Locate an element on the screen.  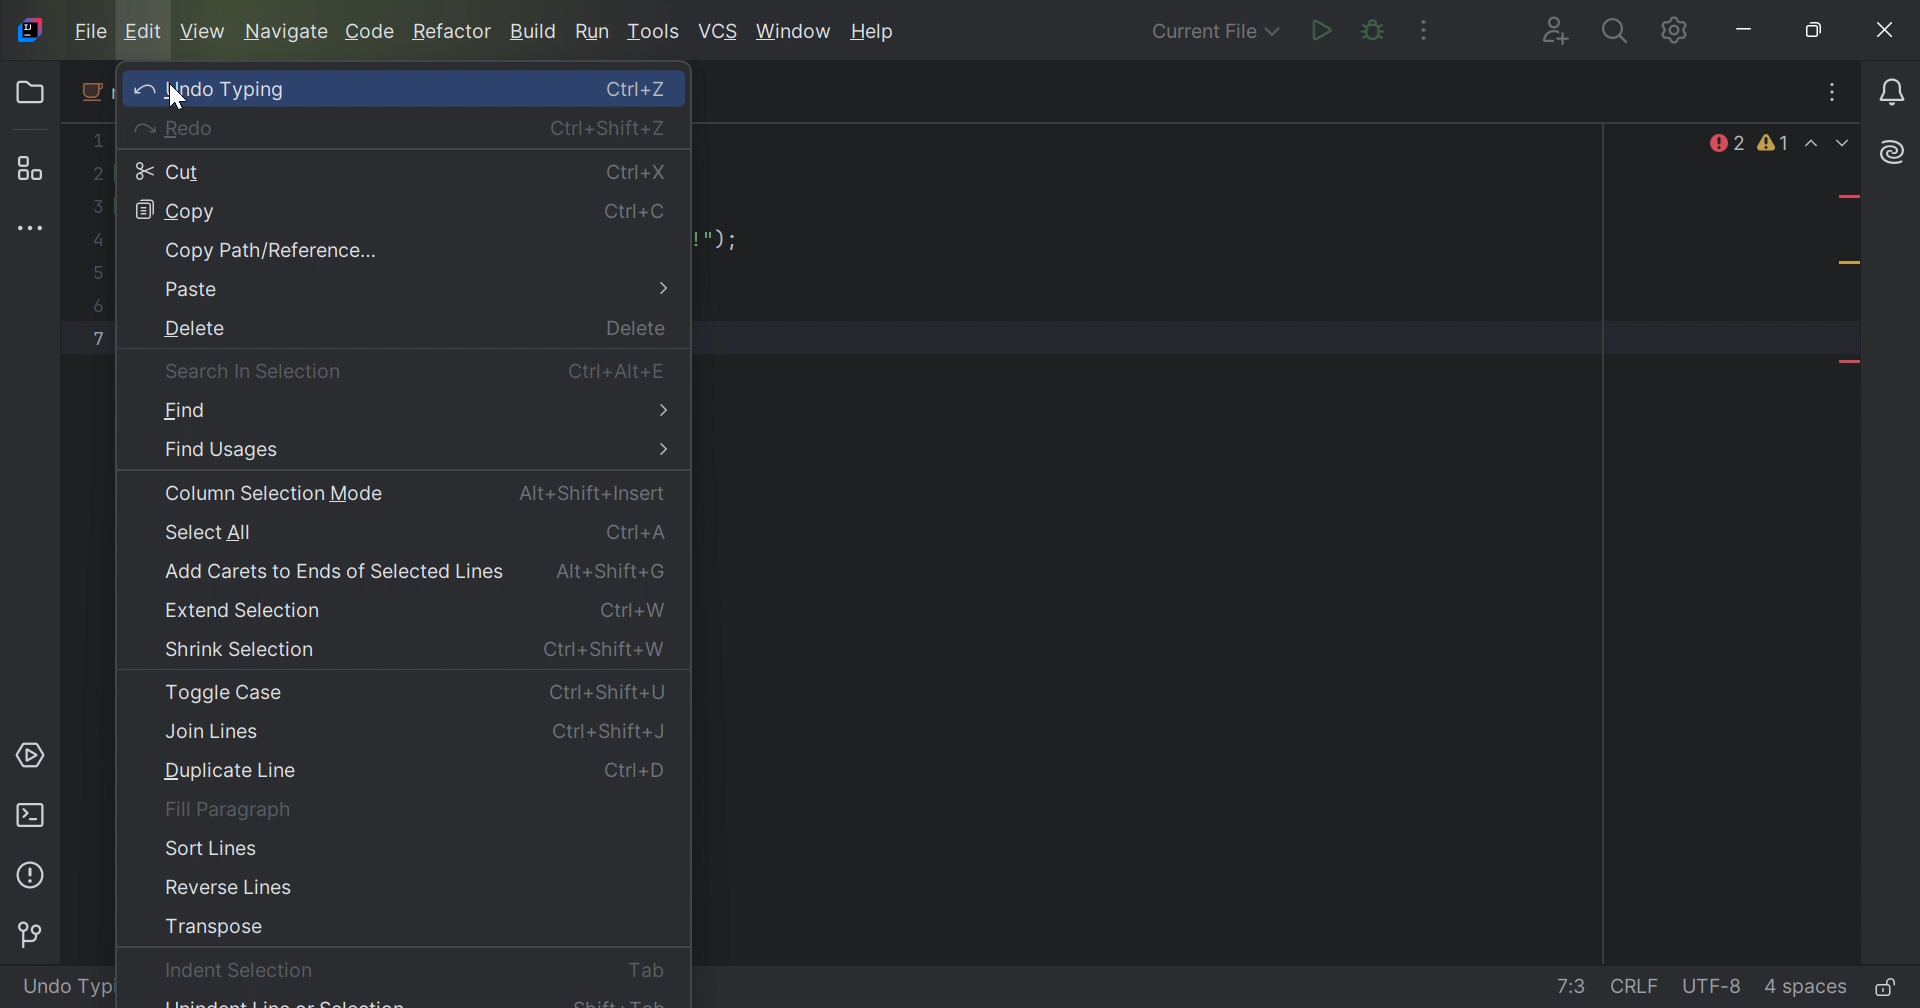
line separation: \r\n is located at coordinates (1631, 987).